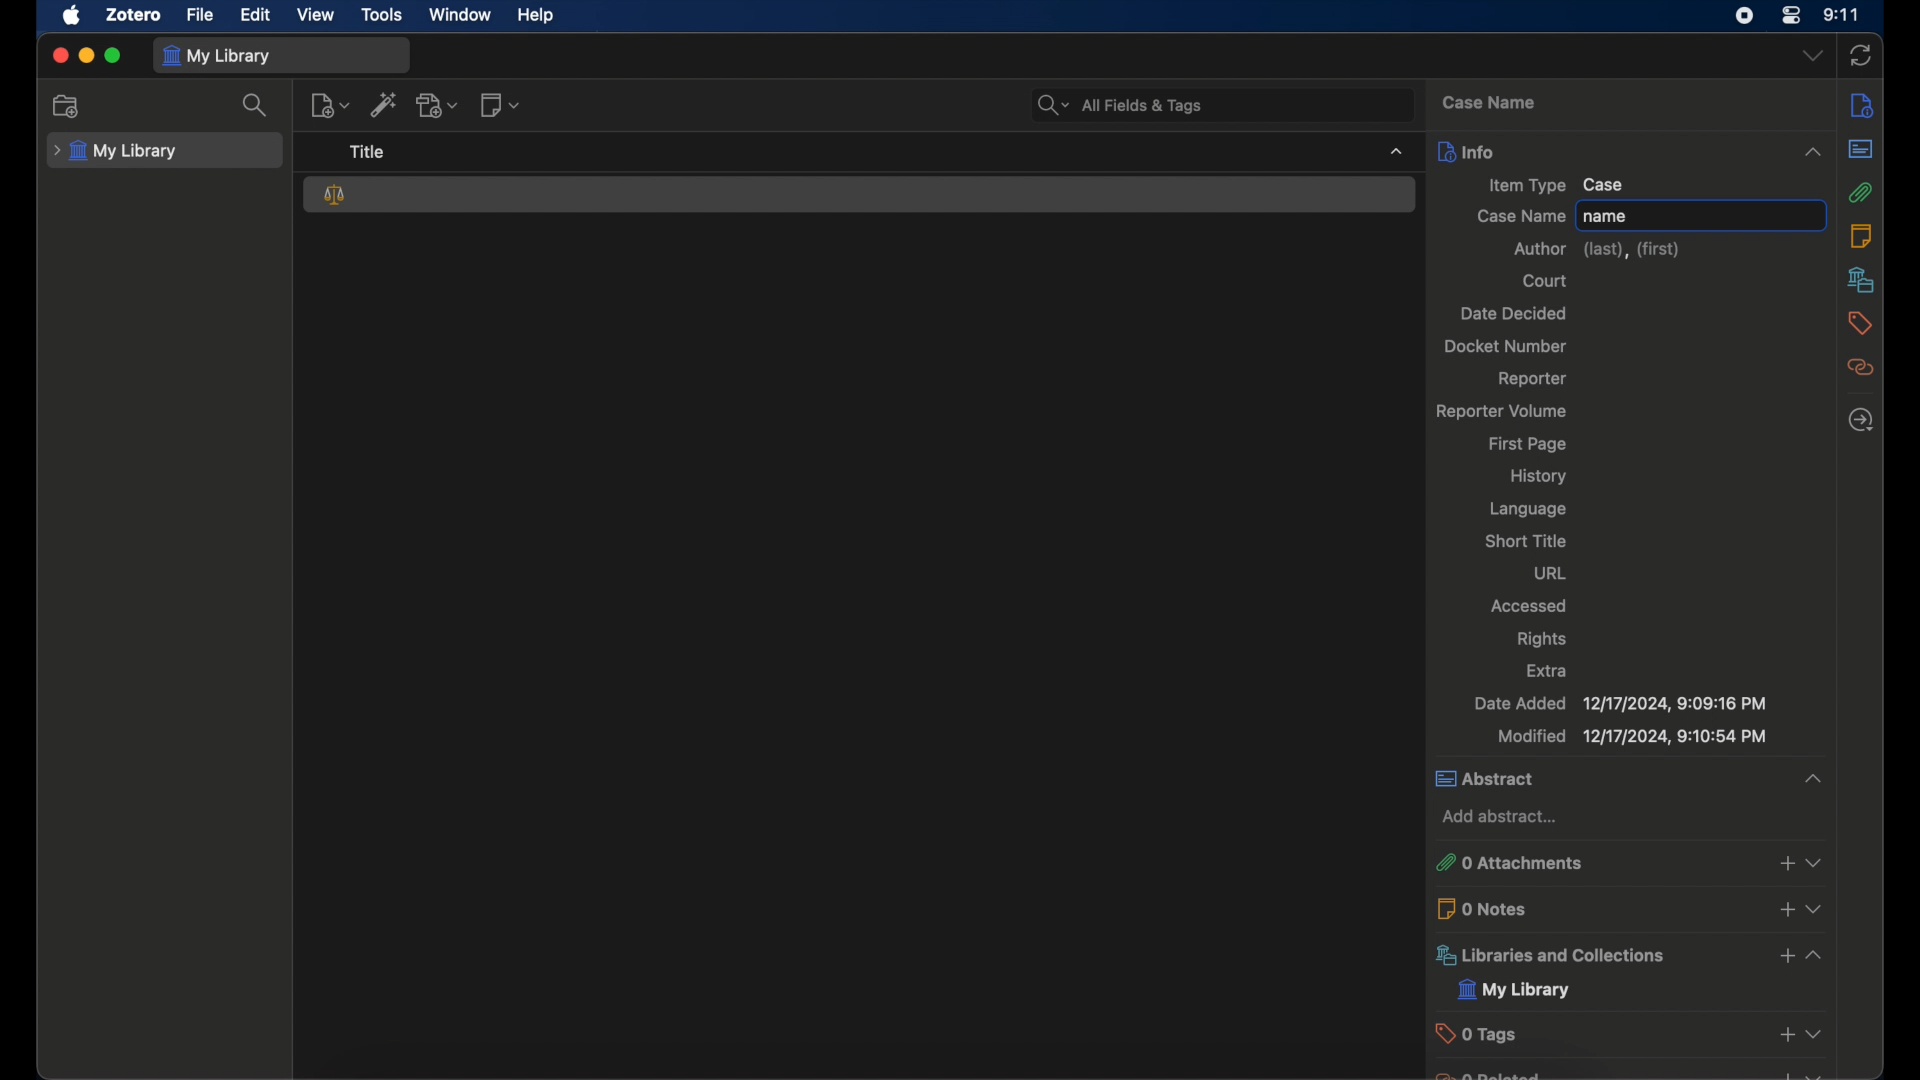  Describe the element at coordinates (114, 56) in the screenshot. I see `maximize` at that location.